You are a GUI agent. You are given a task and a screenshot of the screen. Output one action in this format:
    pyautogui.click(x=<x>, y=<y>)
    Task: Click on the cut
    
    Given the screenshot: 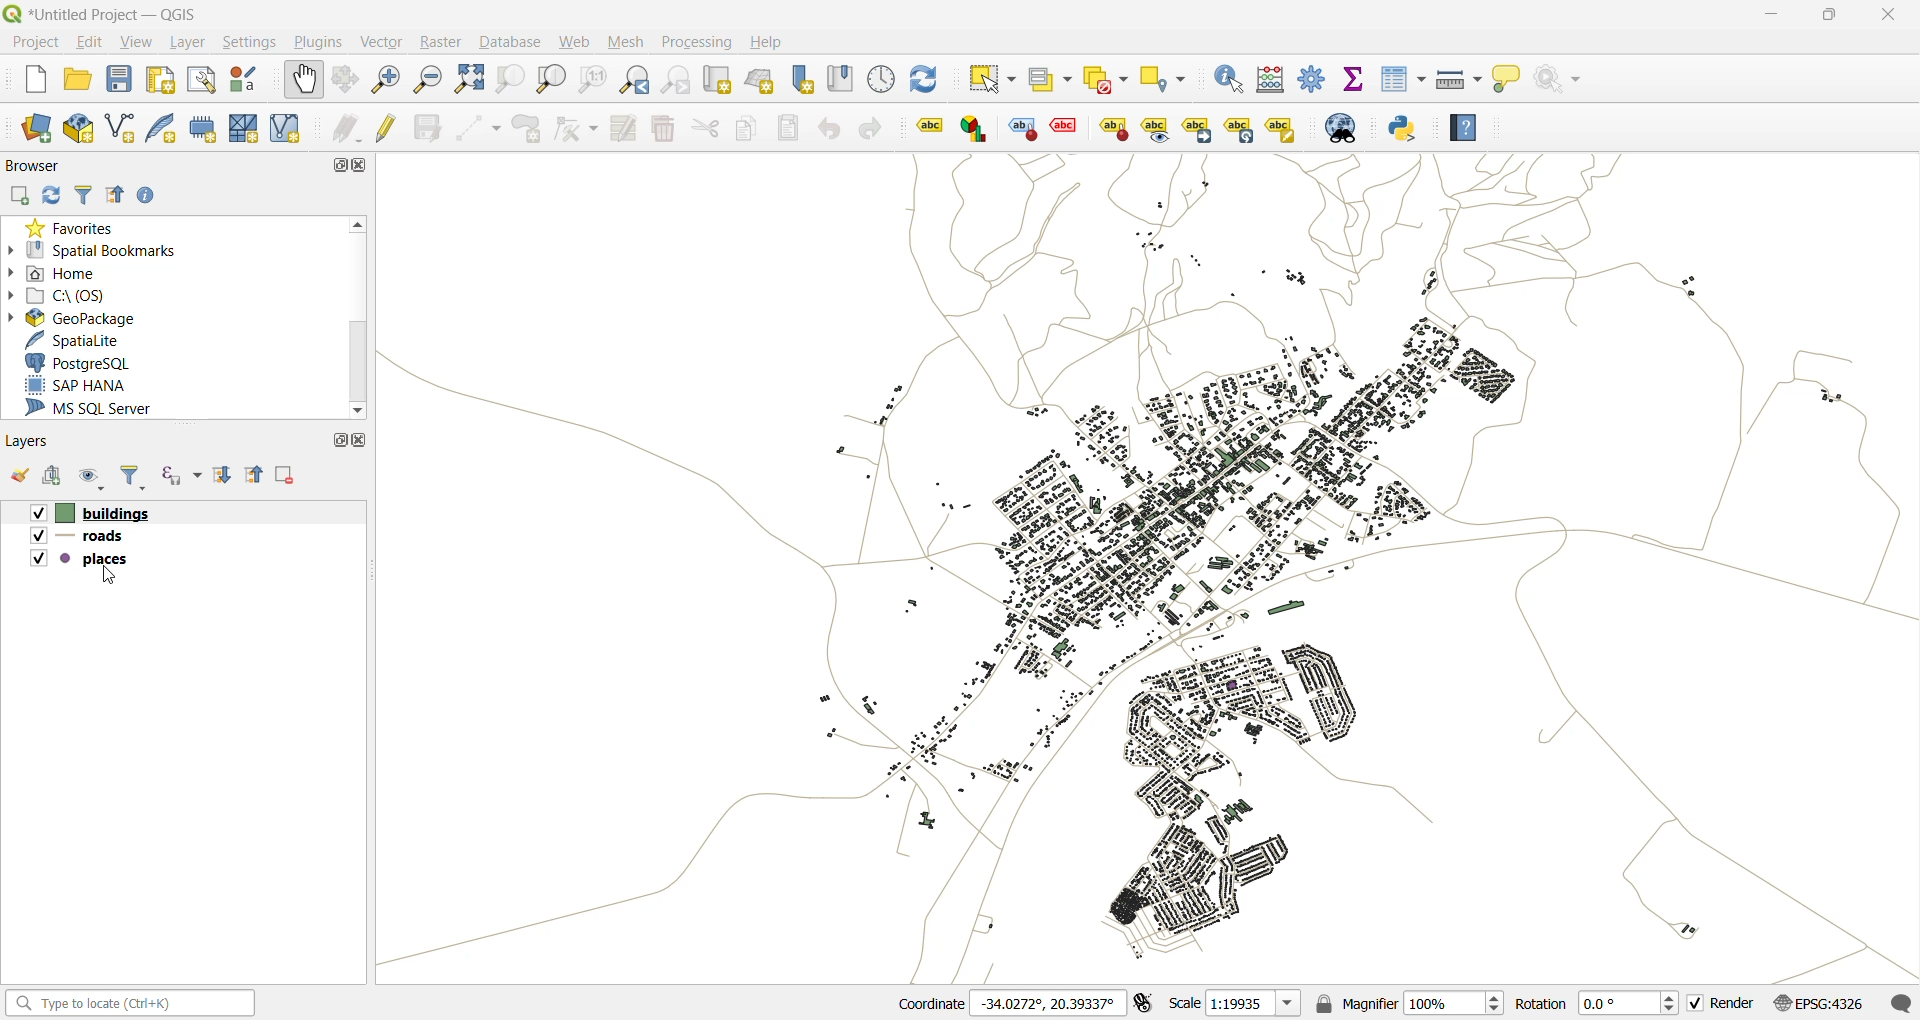 What is the action you would take?
    pyautogui.click(x=709, y=130)
    